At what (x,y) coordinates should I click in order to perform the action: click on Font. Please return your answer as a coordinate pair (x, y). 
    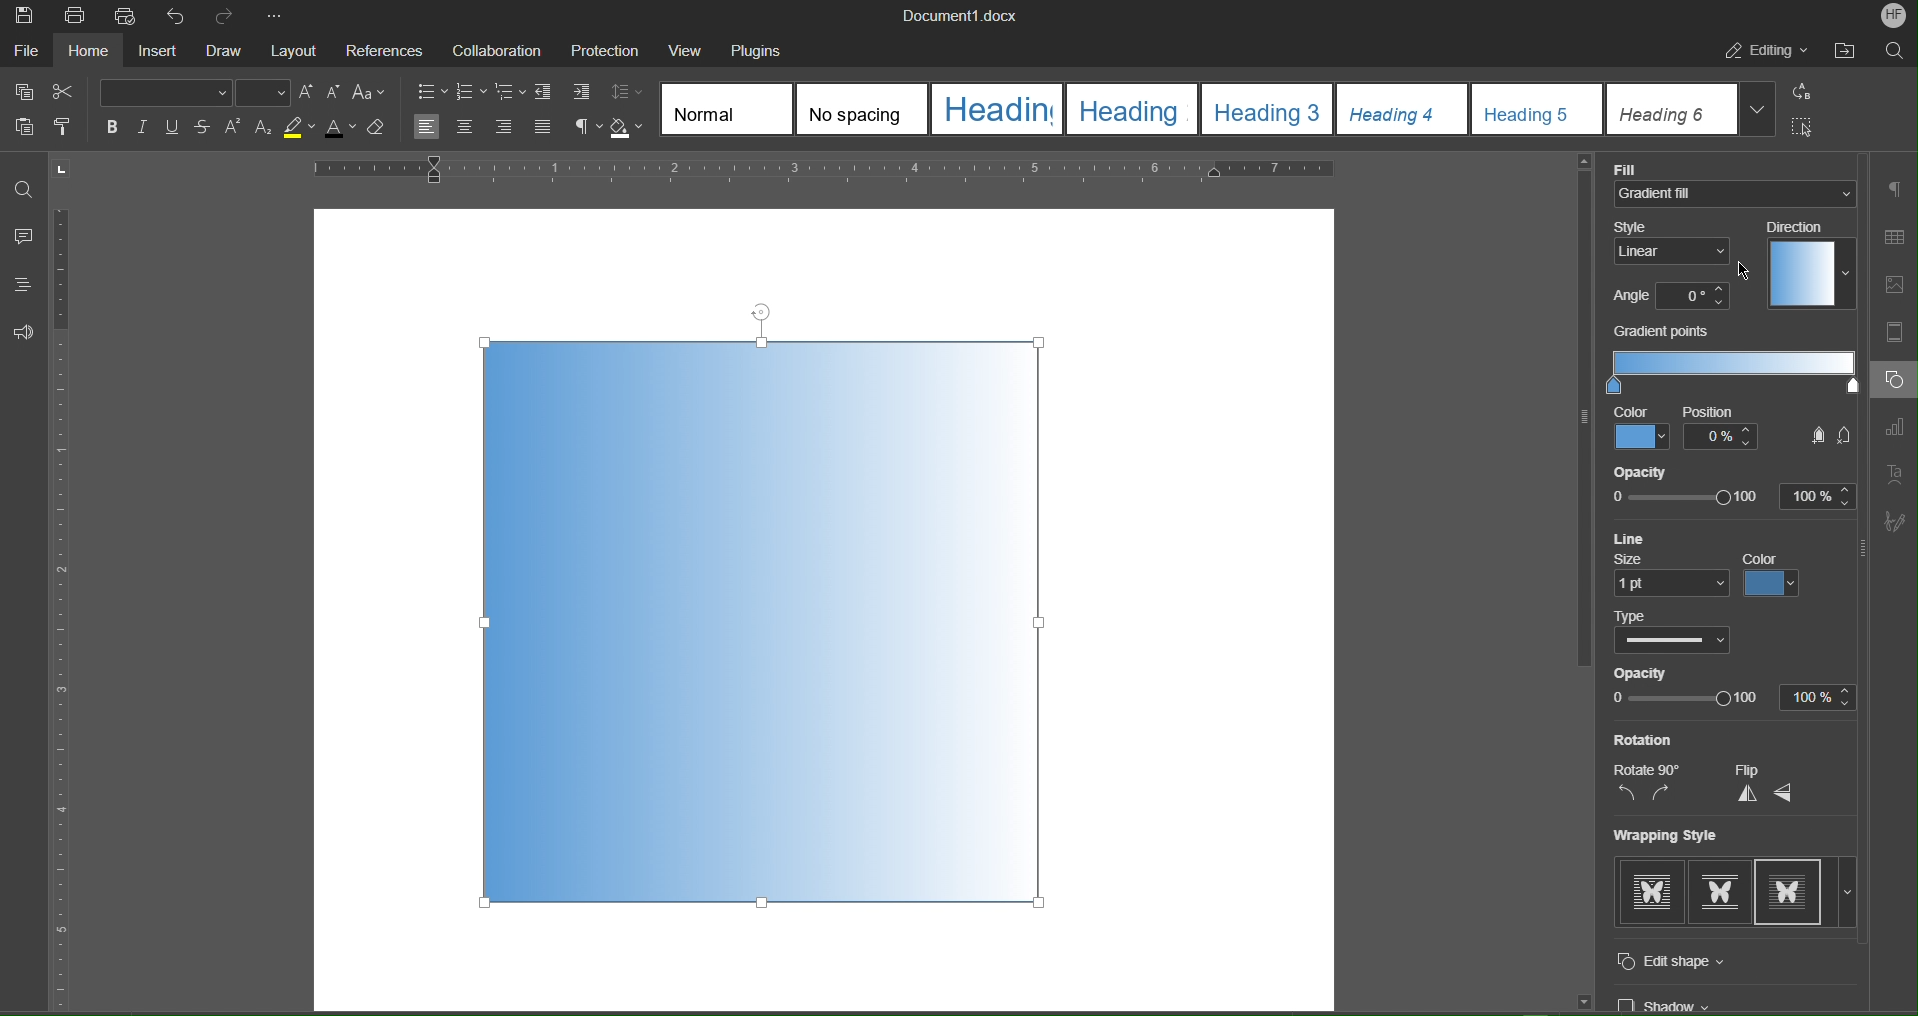
    Looking at the image, I should click on (164, 92).